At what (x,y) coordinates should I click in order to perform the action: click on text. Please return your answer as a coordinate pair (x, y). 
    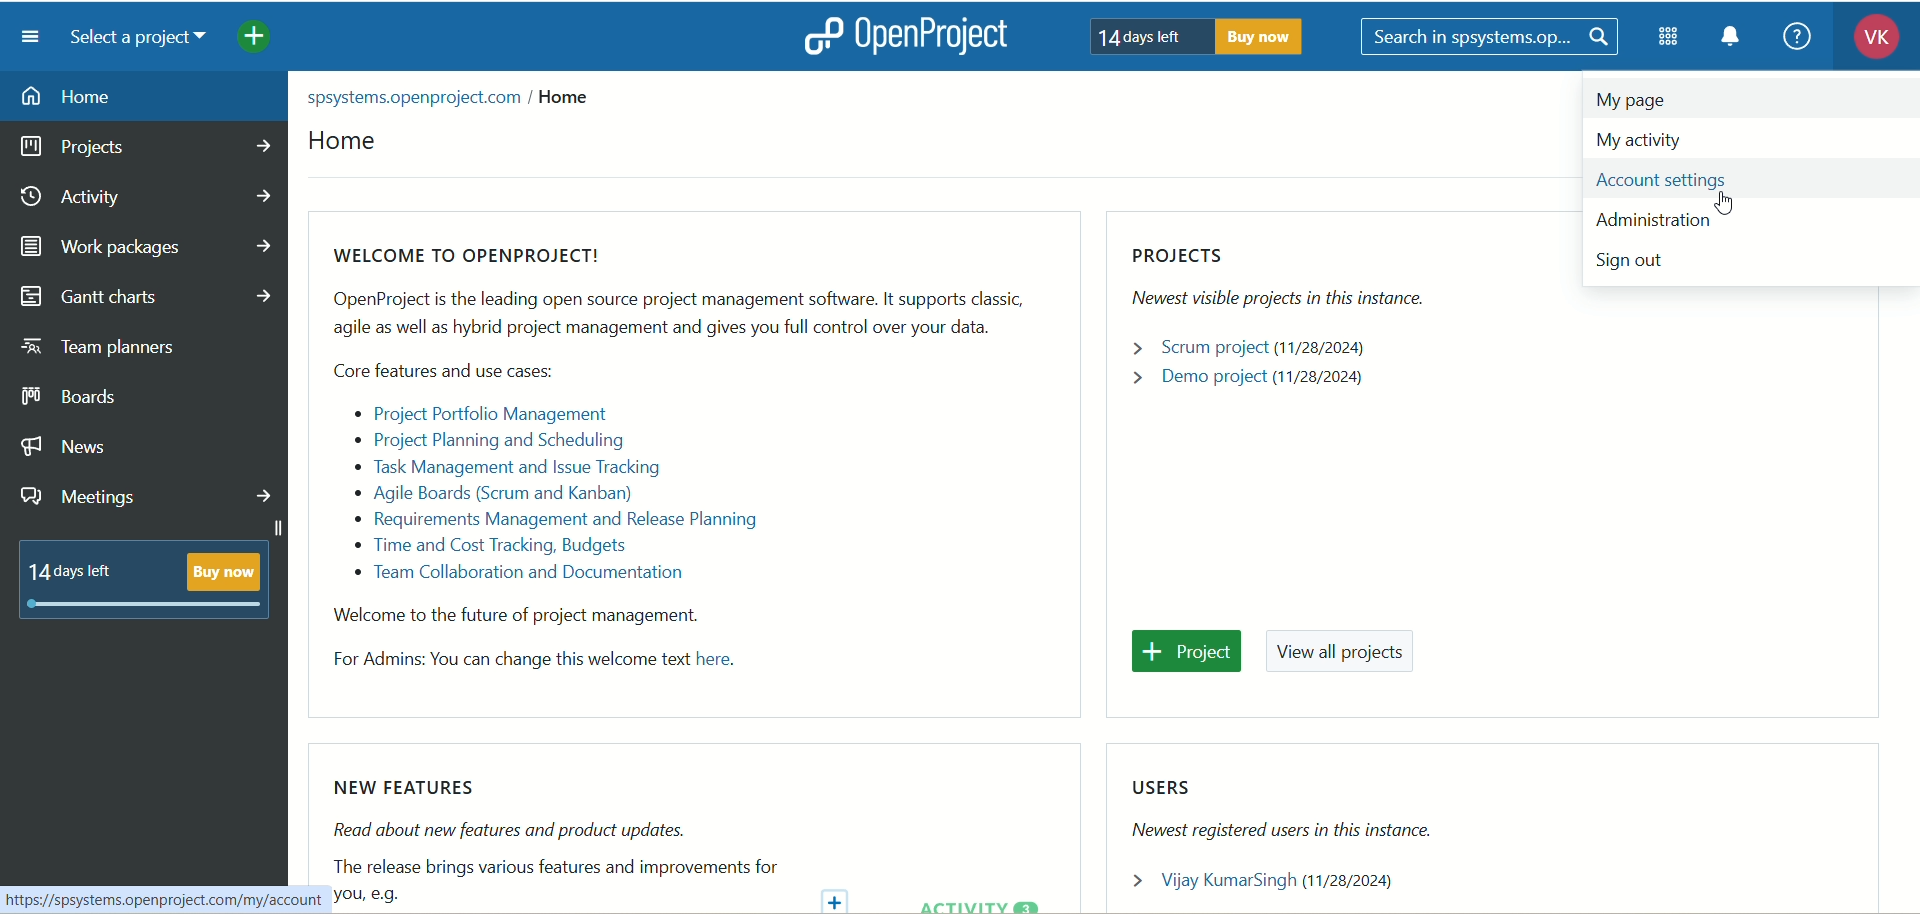
    Looking at the image, I should click on (1199, 37).